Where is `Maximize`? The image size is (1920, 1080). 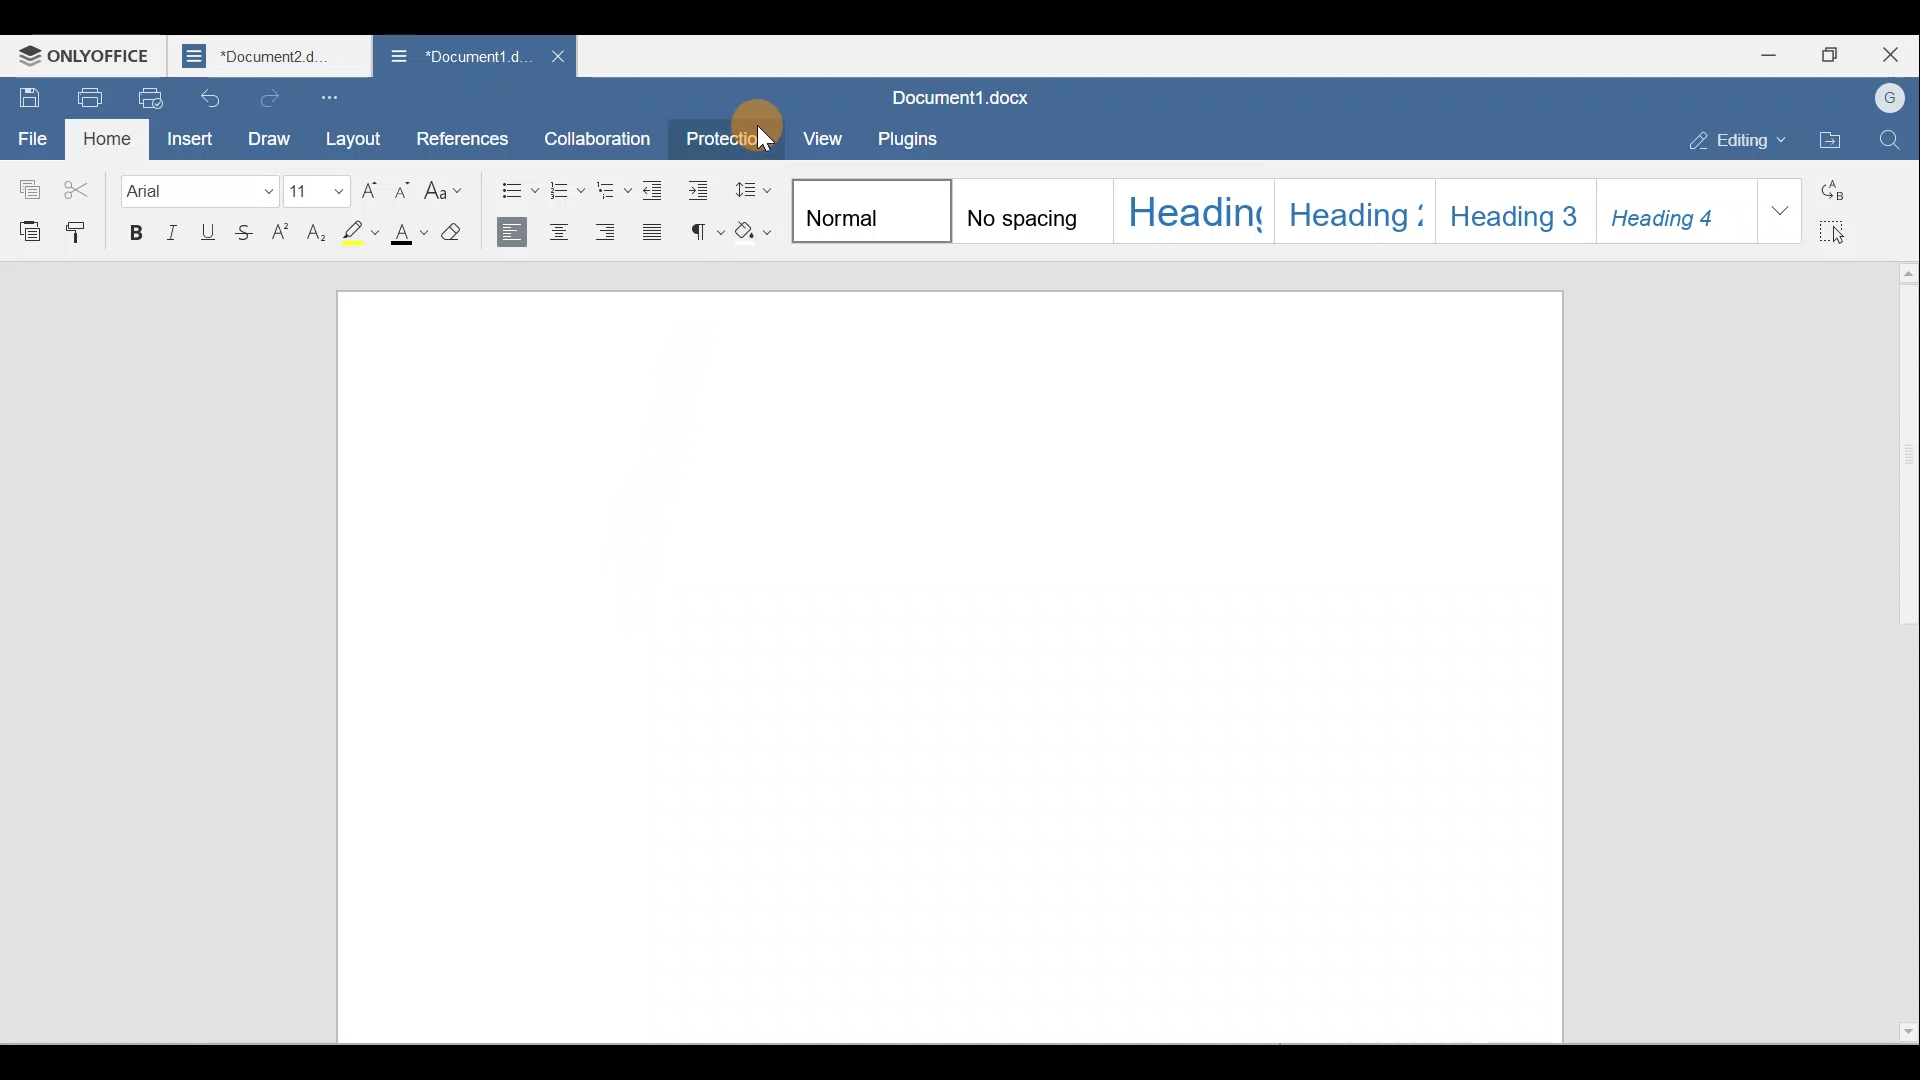 Maximize is located at coordinates (1828, 50).